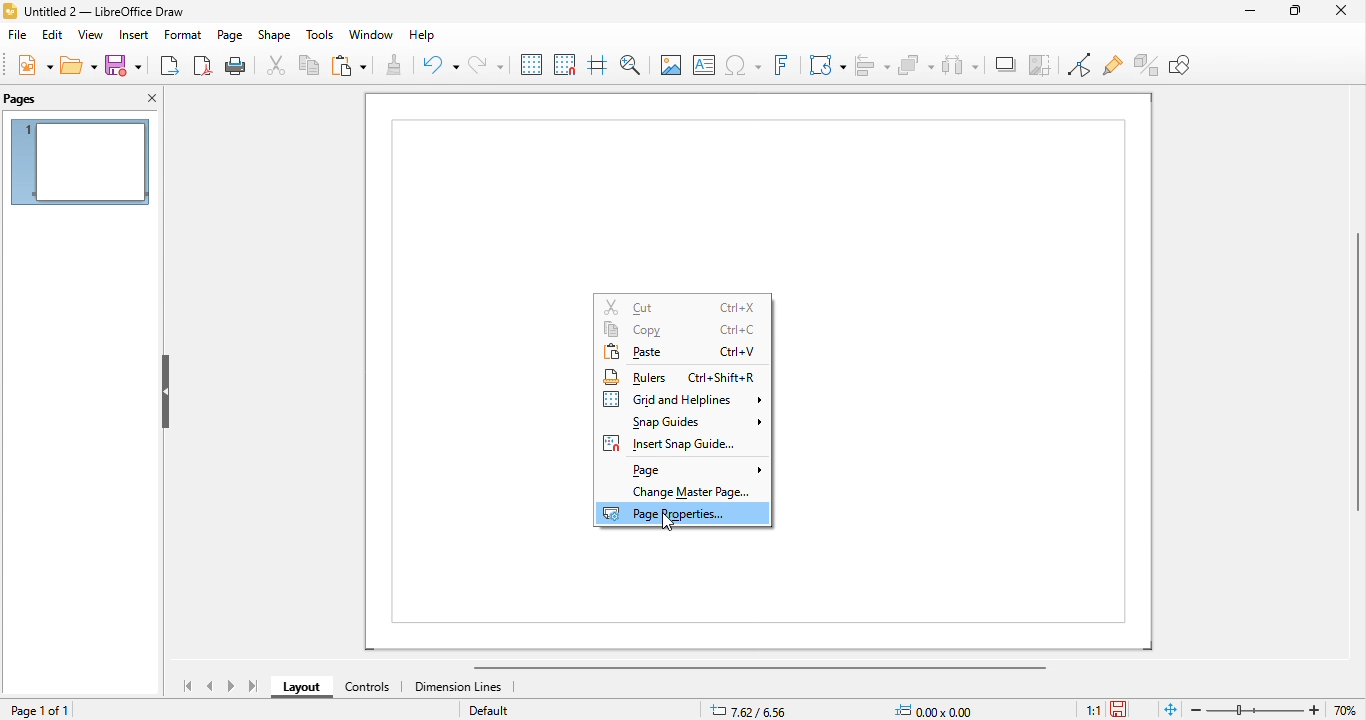  I want to click on export as , so click(170, 66).